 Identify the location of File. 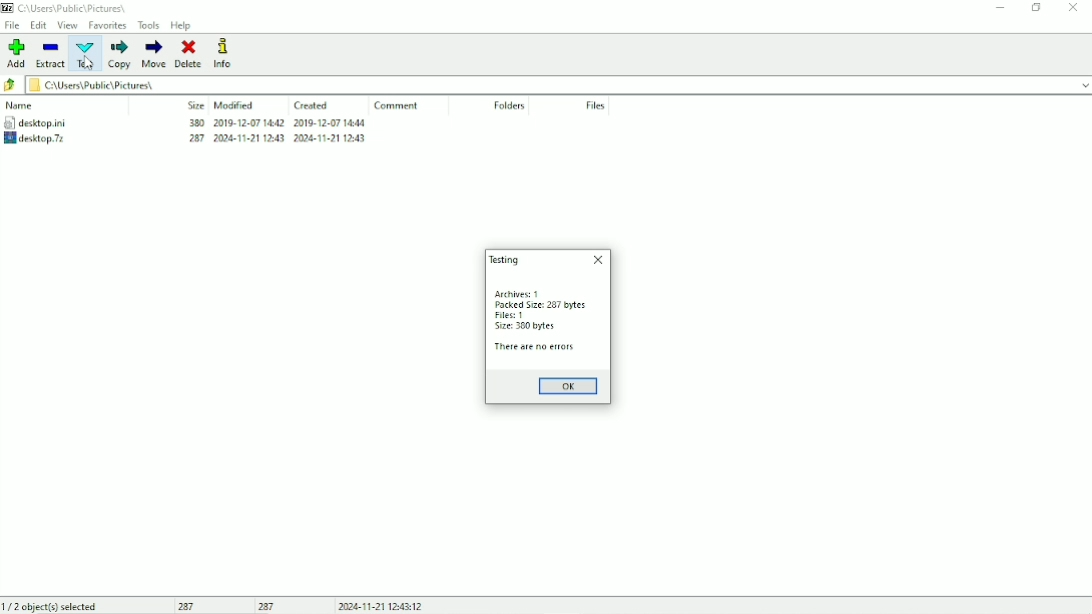
(12, 25).